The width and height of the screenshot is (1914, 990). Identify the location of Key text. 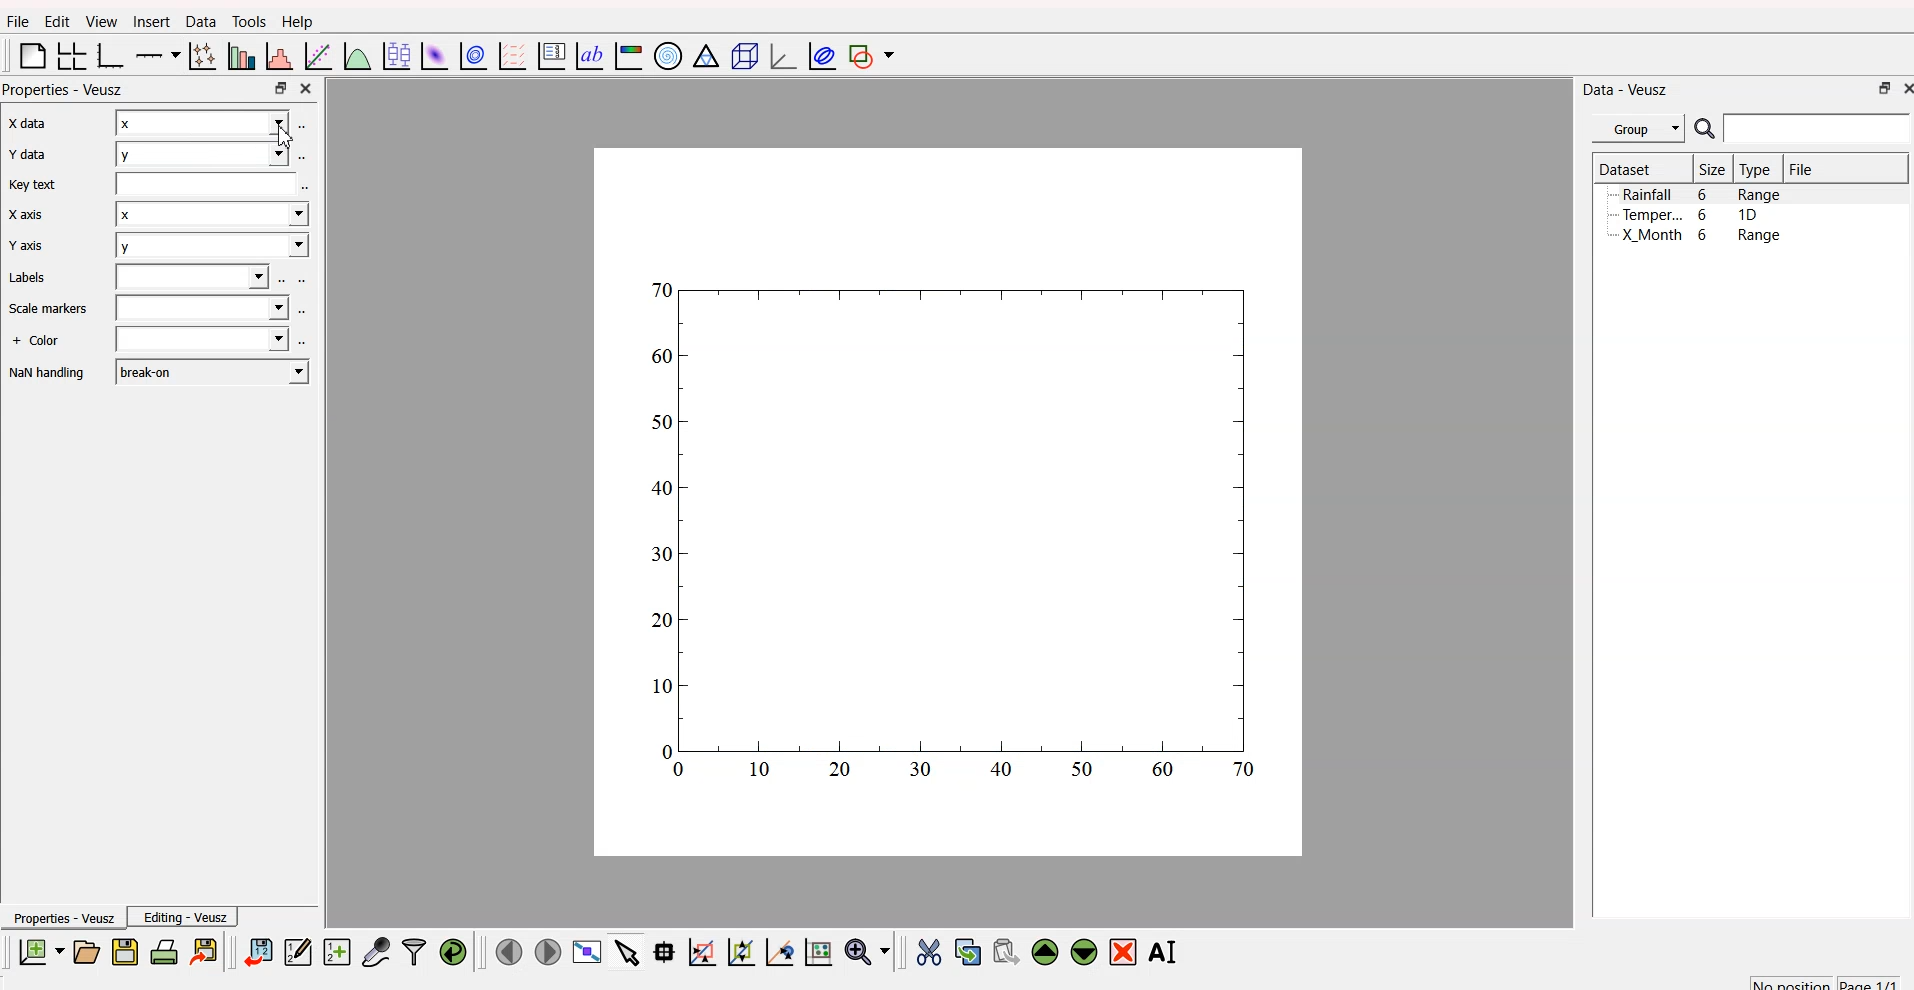
(34, 185).